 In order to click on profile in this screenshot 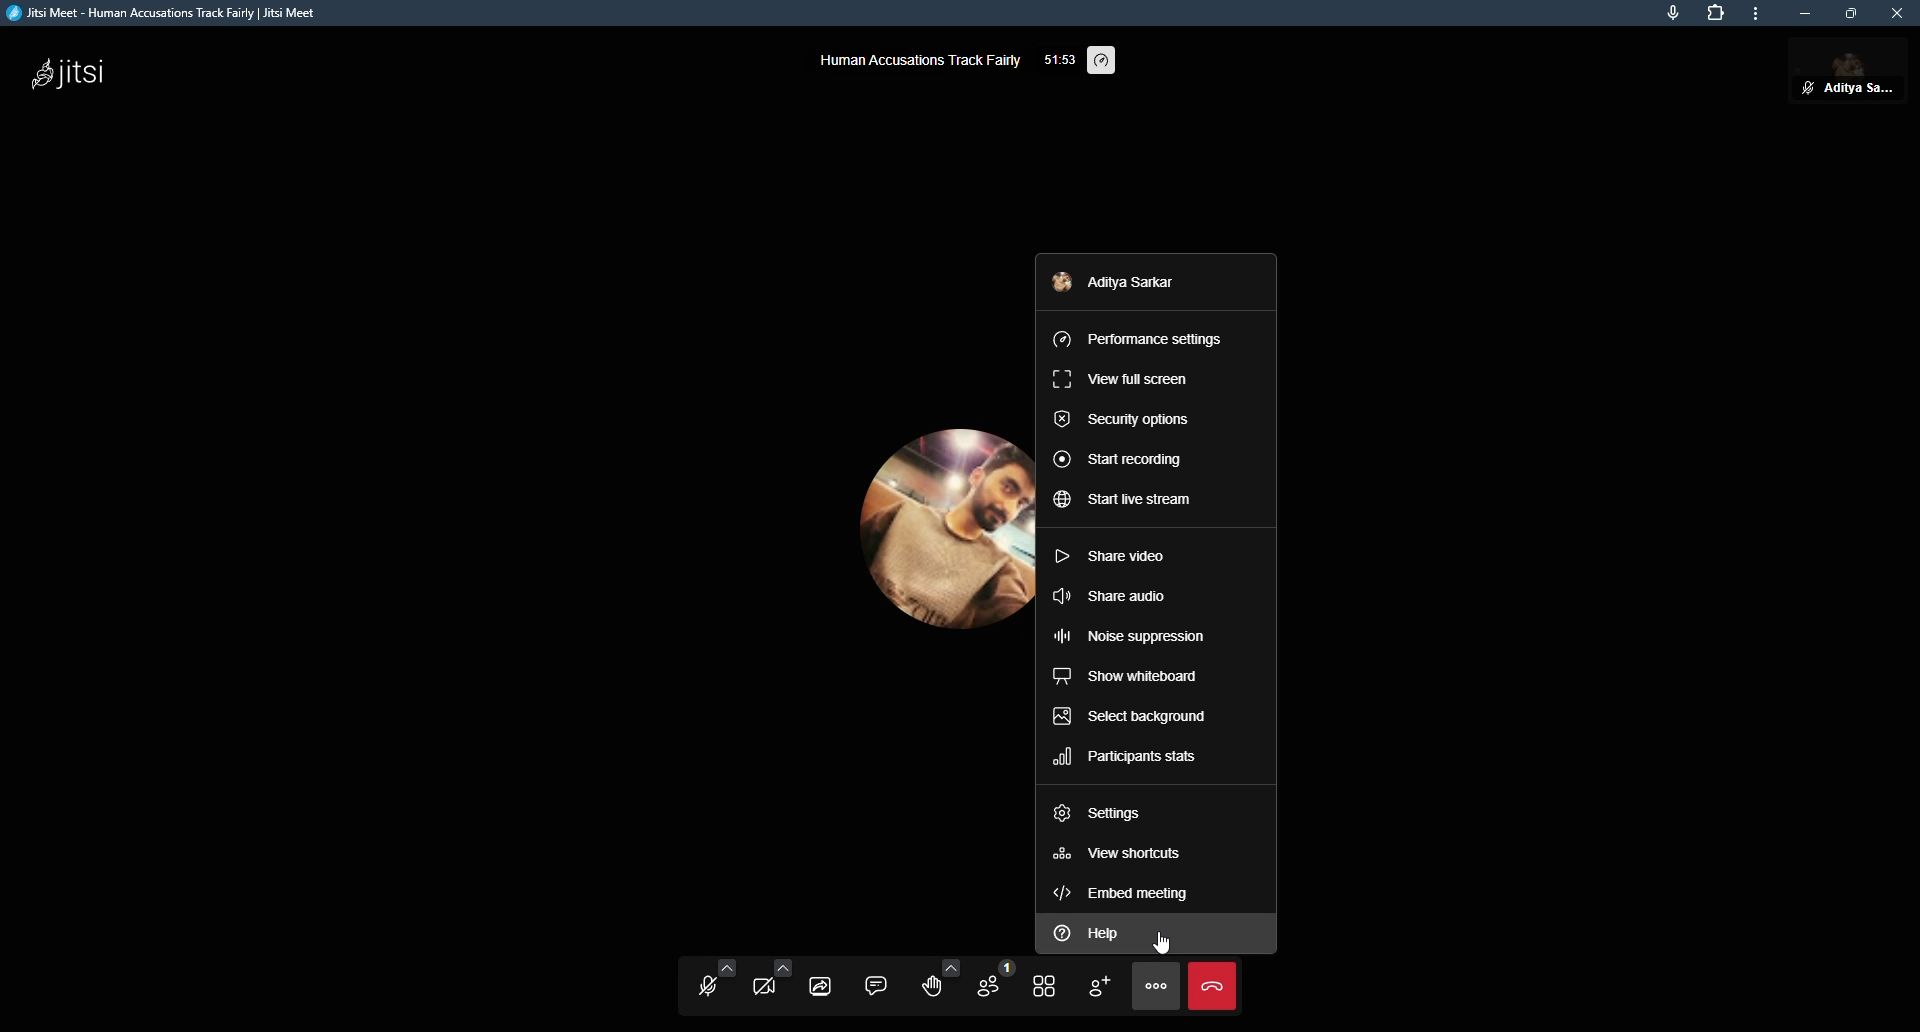, I will do `click(1116, 284)`.